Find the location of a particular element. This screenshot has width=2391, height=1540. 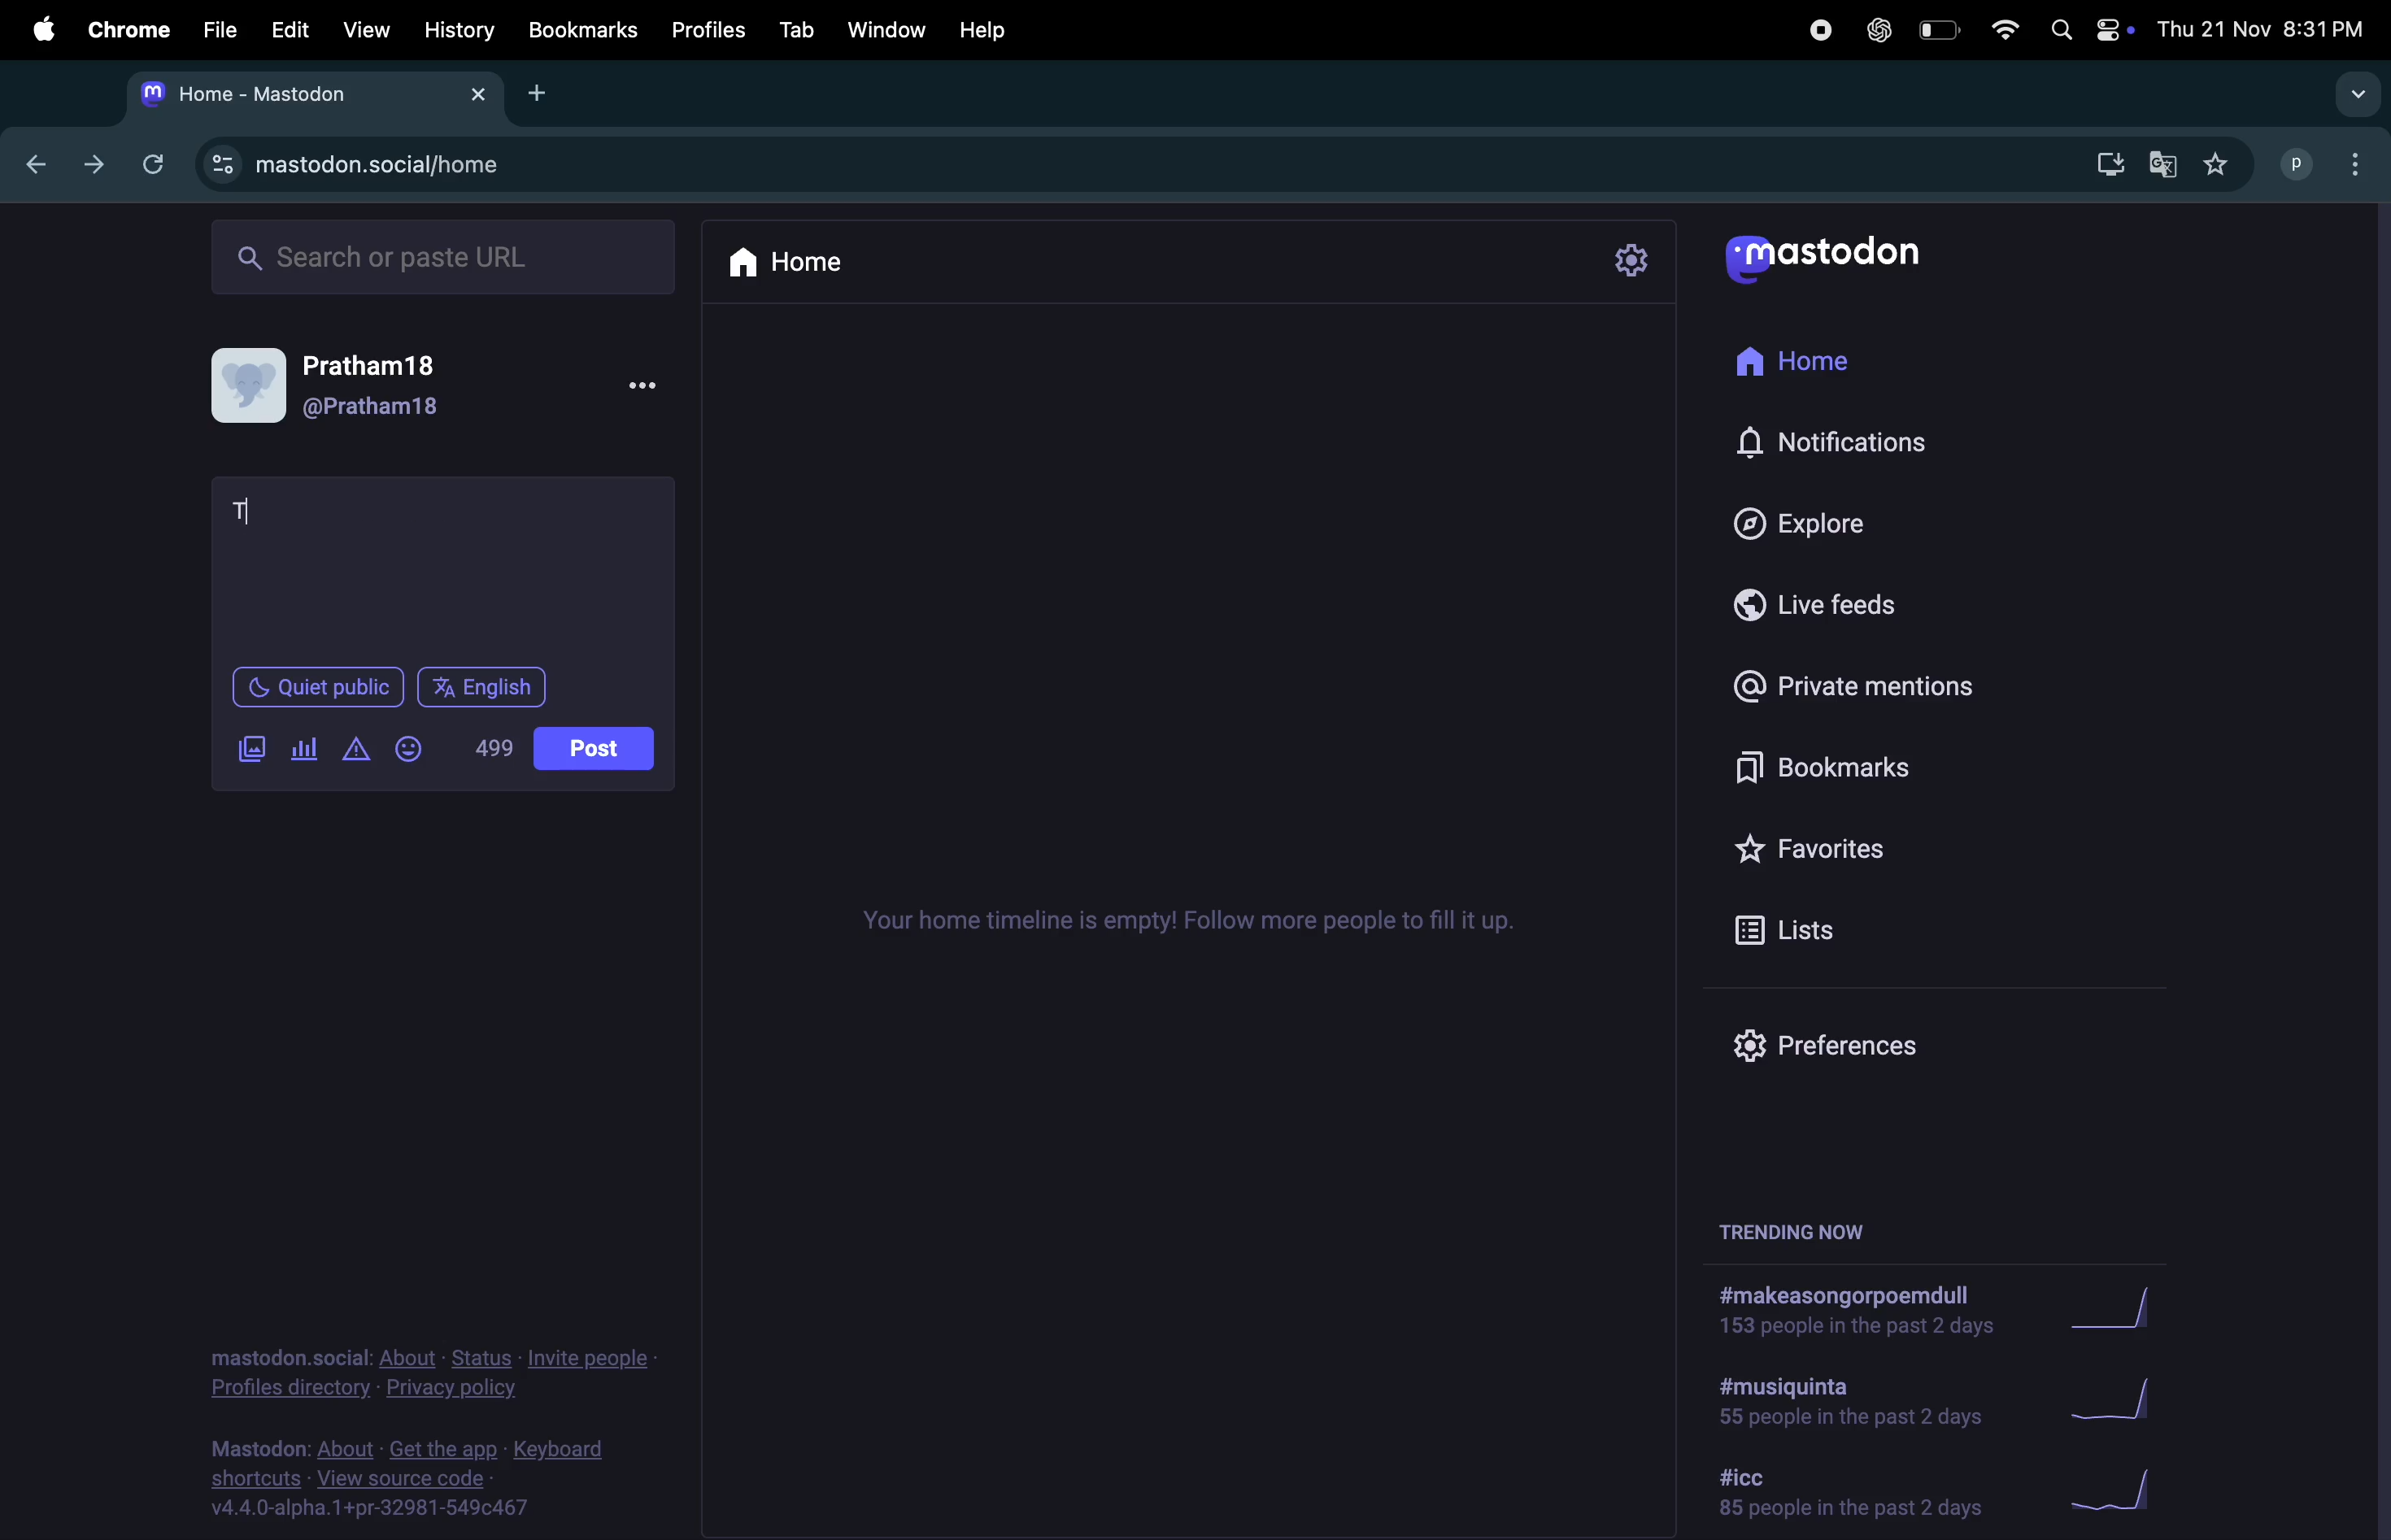

search tabs is located at coordinates (2356, 94).